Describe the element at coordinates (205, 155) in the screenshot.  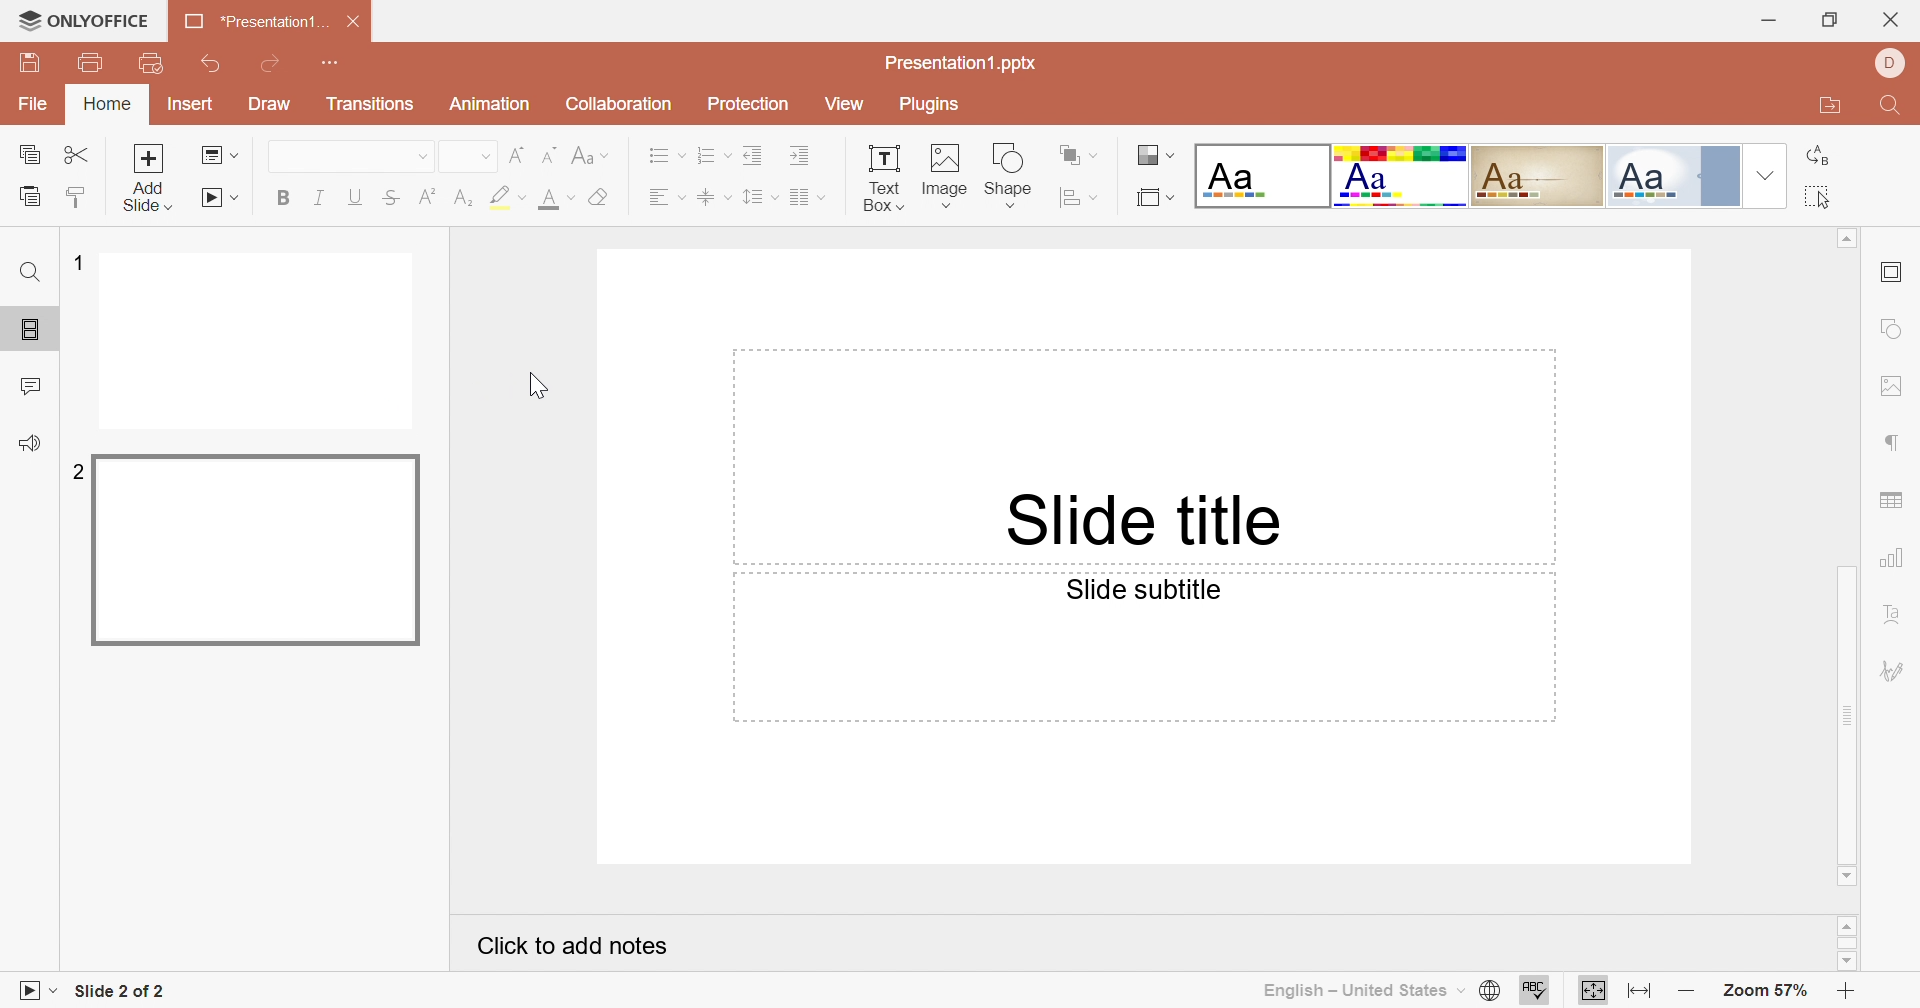
I see `Change slide layout` at that location.